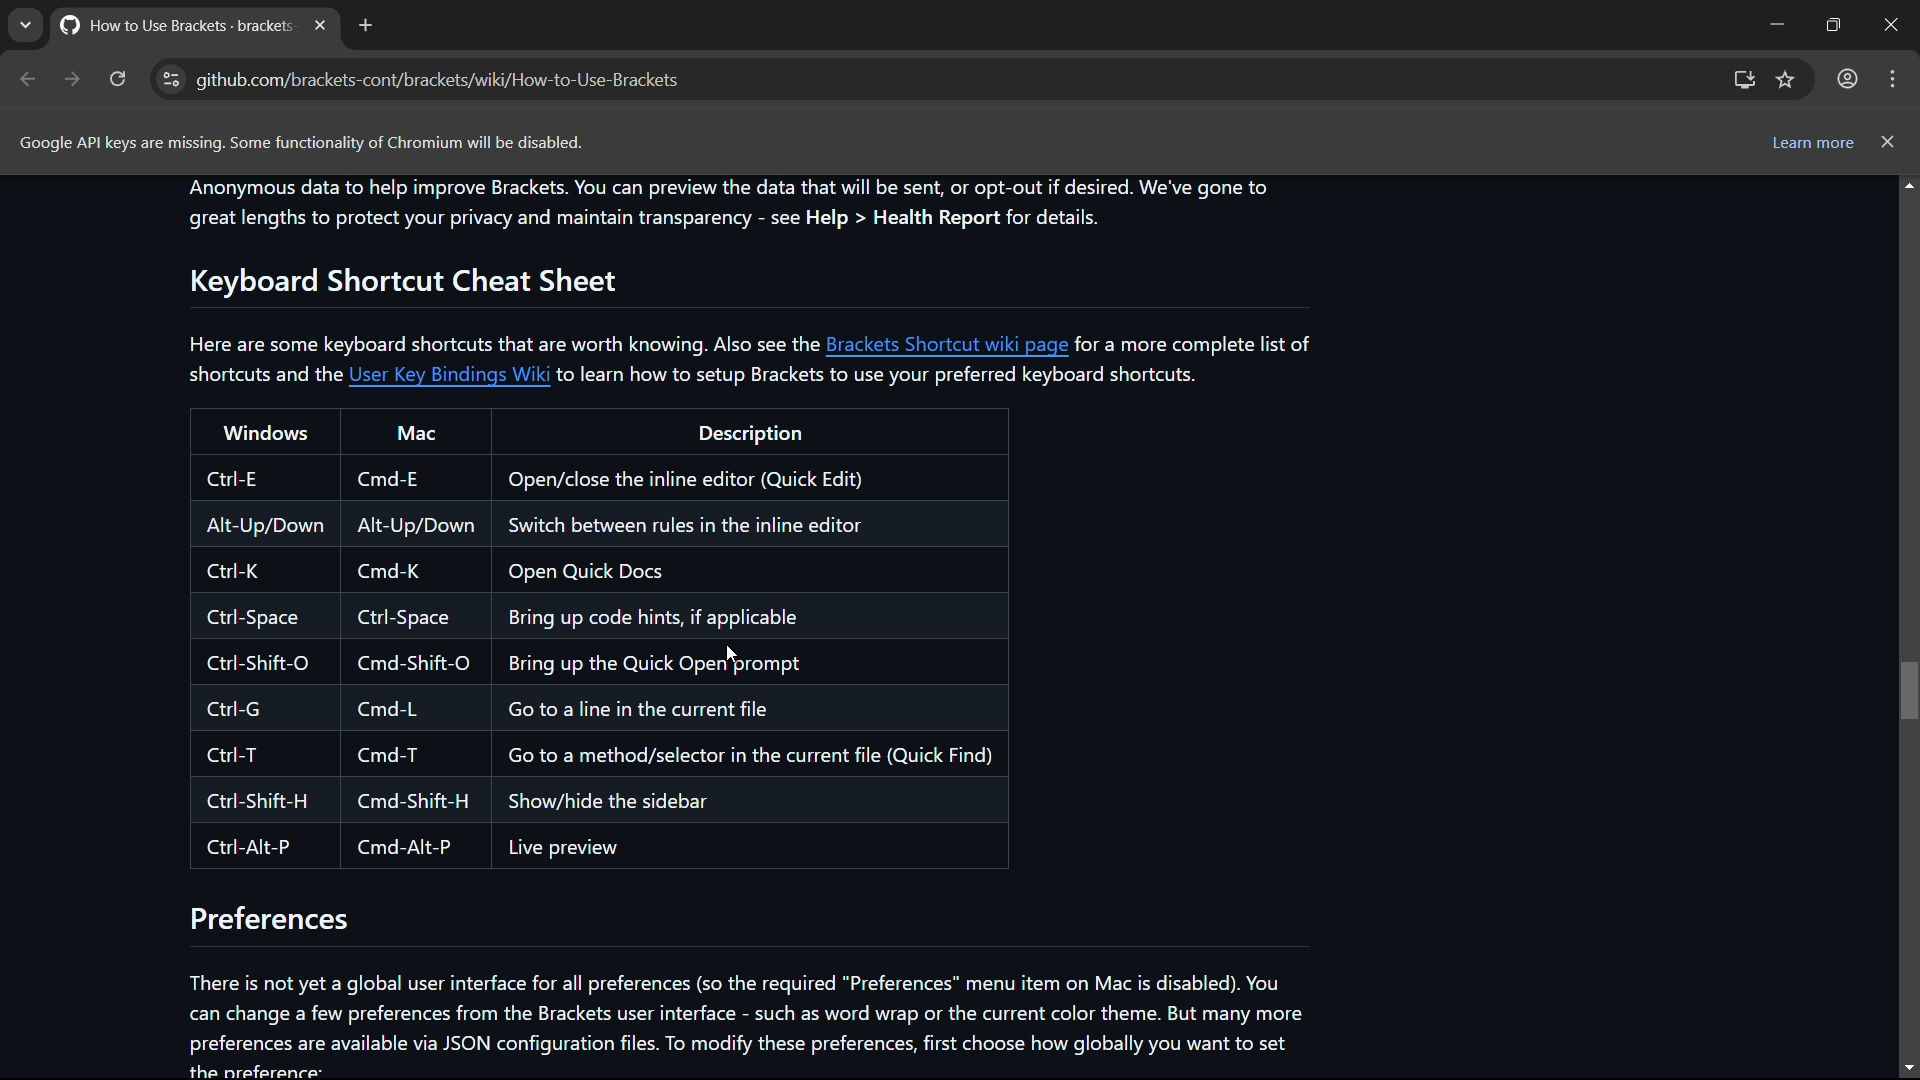 Image resolution: width=1920 pixels, height=1080 pixels. What do you see at coordinates (271, 920) in the screenshot?
I see `preferences` at bounding box center [271, 920].